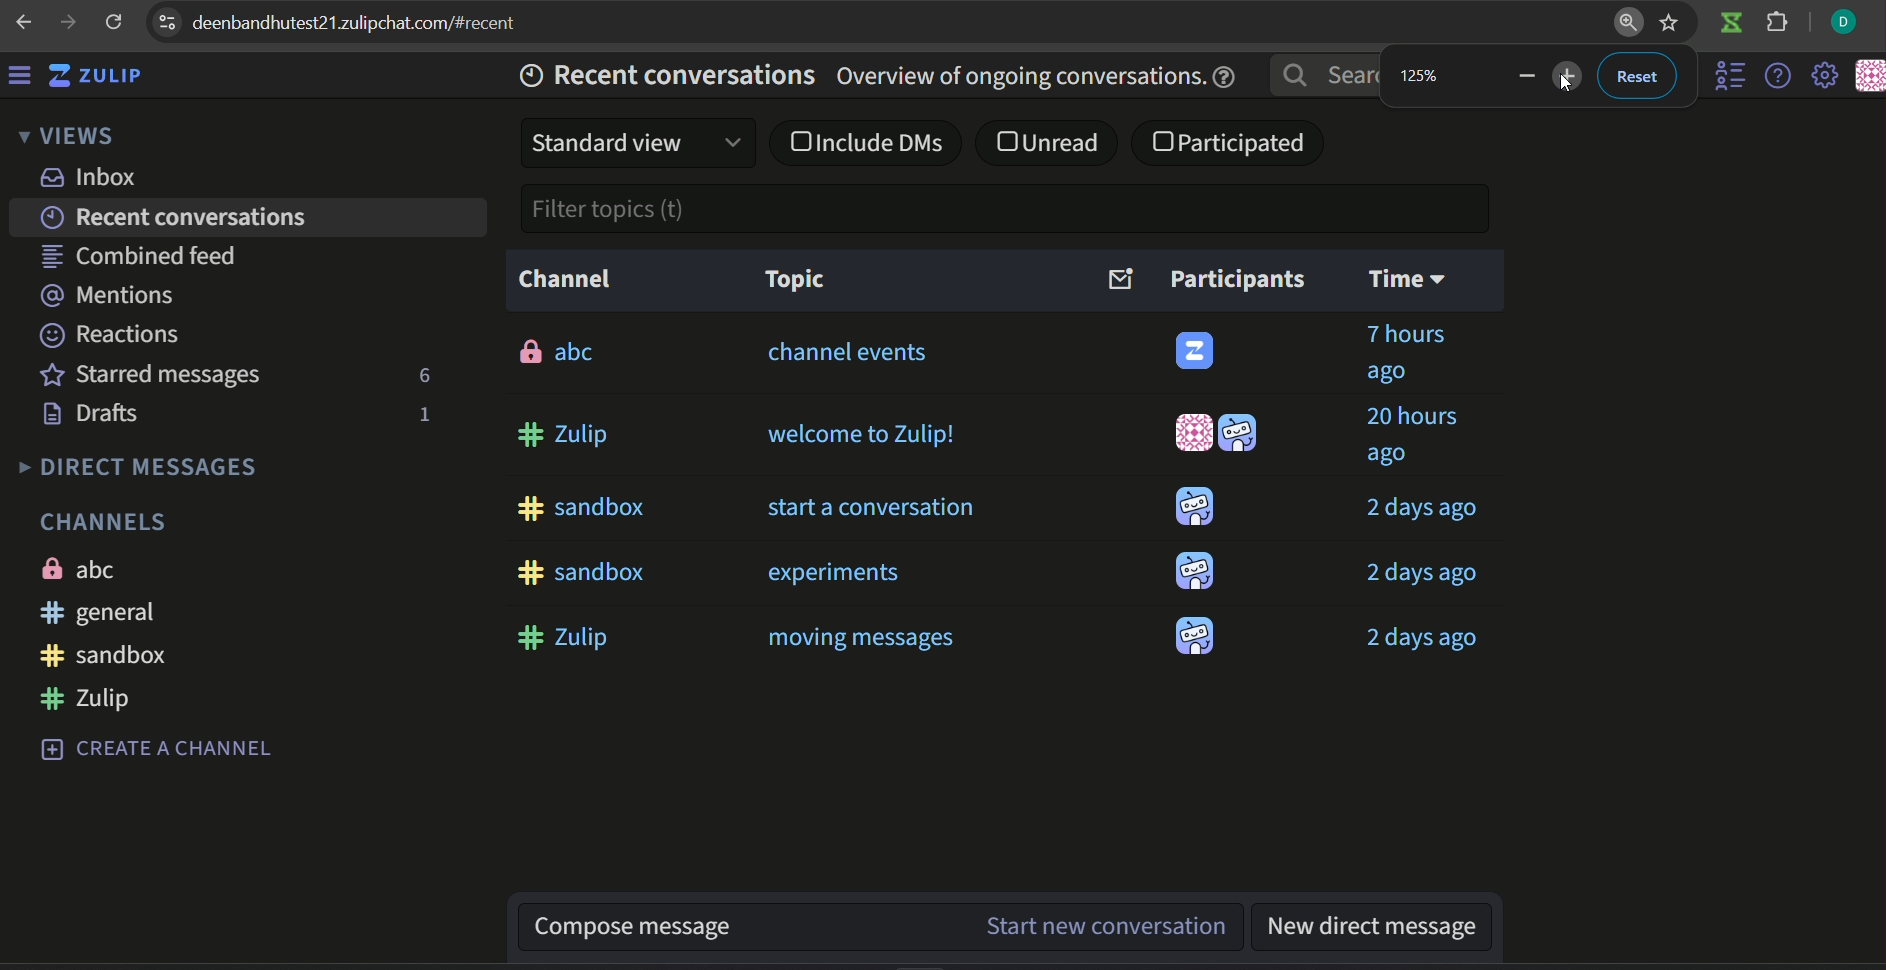 The image size is (1886, 970). What do you see at coordinates (114, 23) in the screenshot?
I see `refresh` at bounding box center [114, 23].